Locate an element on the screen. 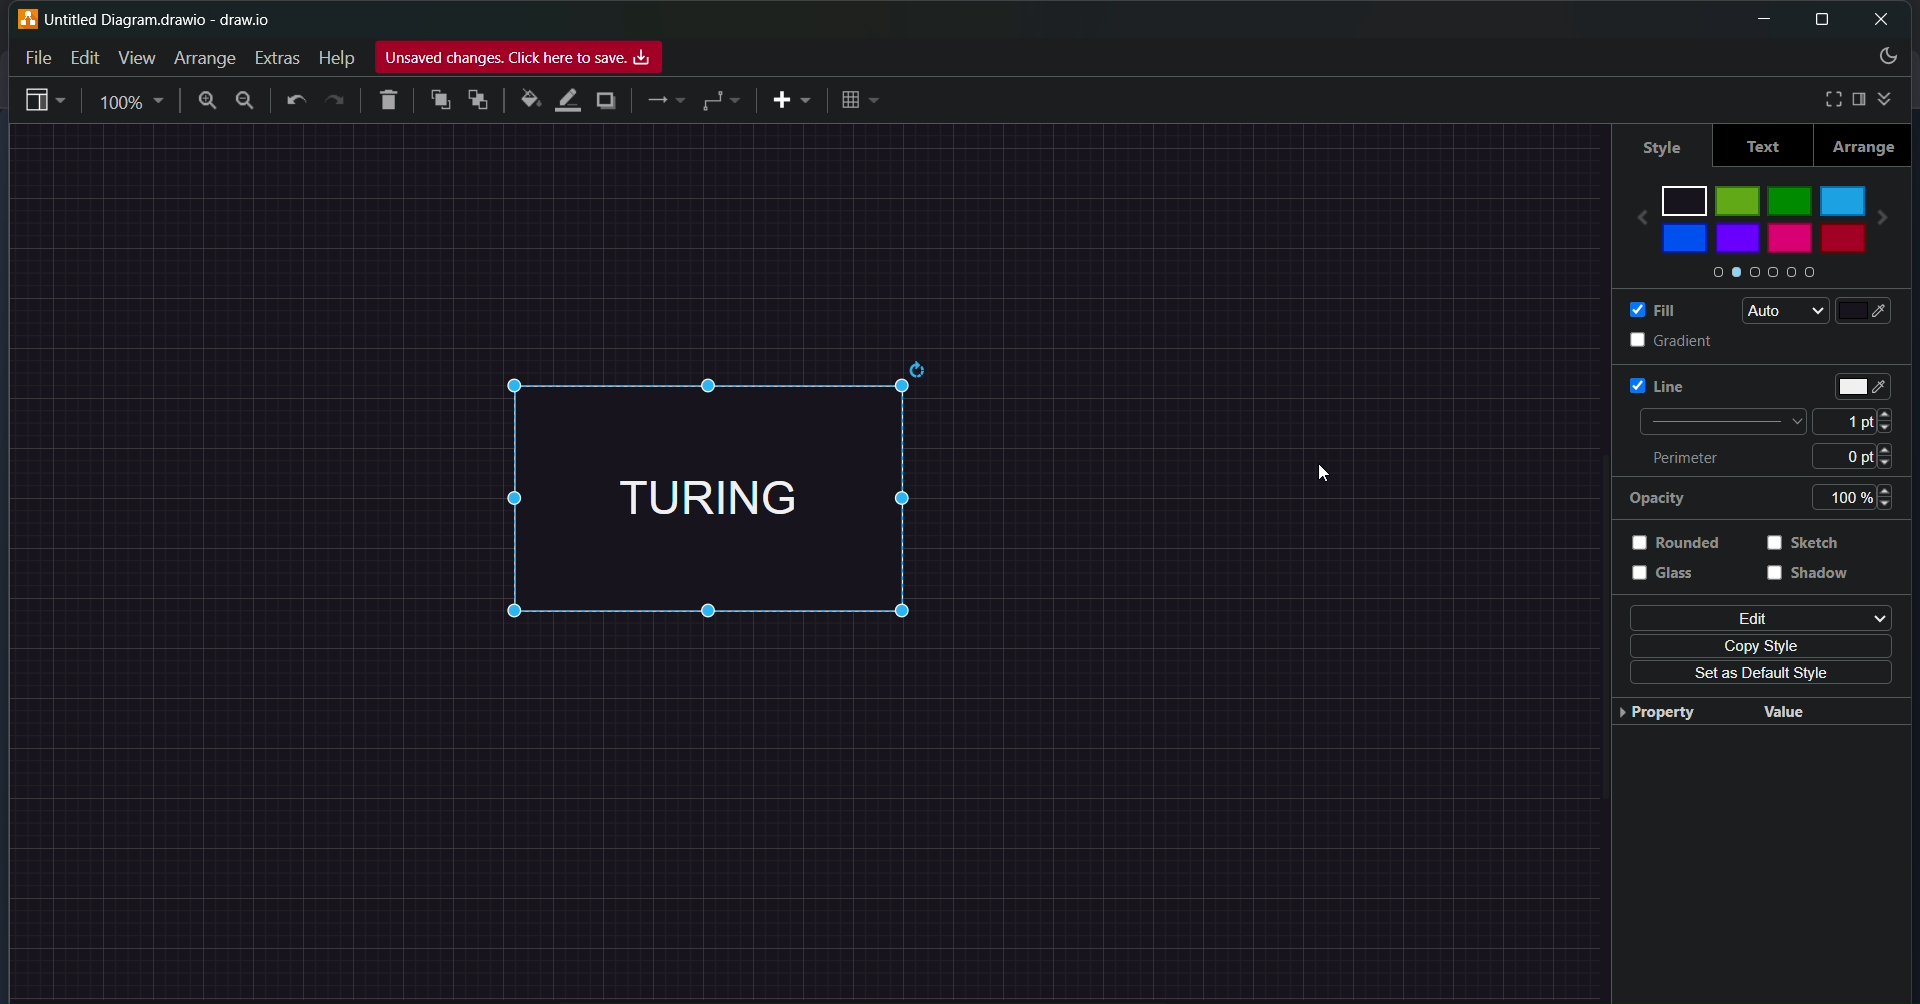  Help is located at coordinates (335, 58).